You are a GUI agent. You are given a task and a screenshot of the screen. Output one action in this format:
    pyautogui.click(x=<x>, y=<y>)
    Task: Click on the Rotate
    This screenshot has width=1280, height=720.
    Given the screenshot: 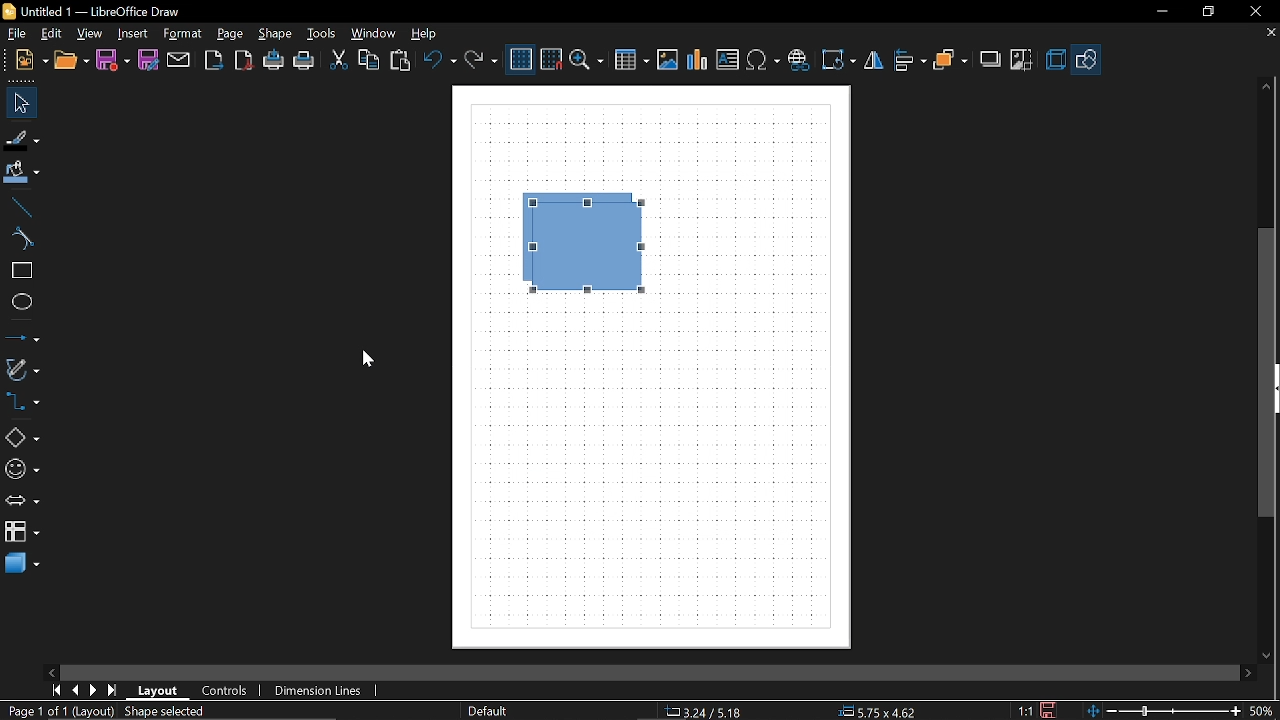 What is the action you would take?
    pyautogui.click(x=838, y=60)
    